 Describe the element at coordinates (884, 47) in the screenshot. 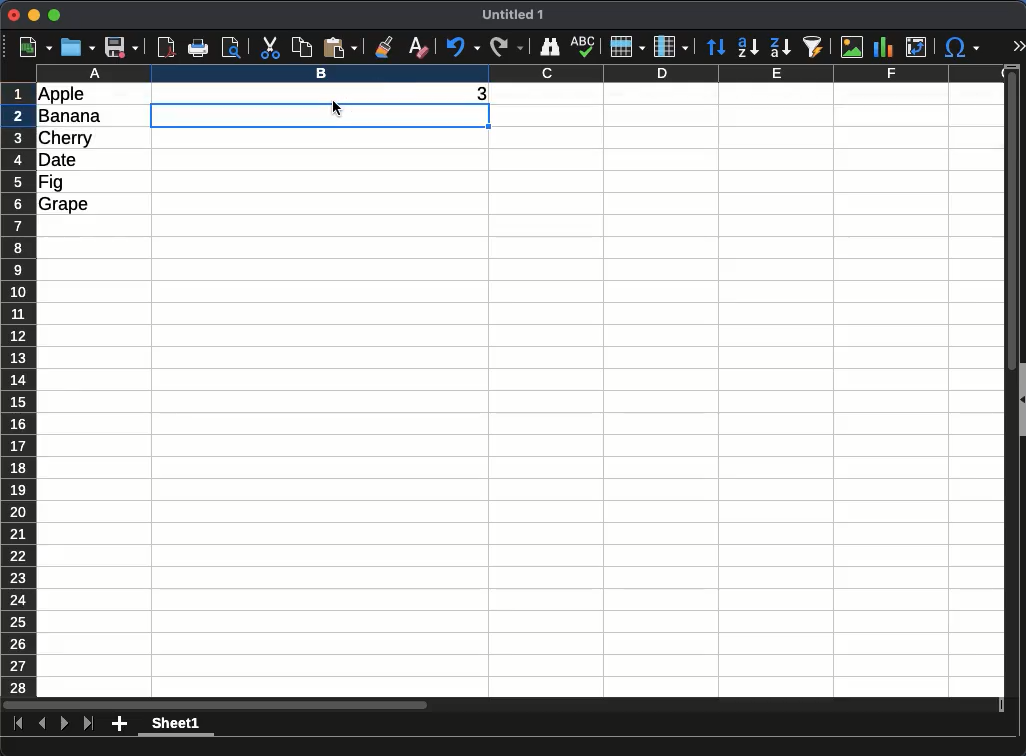

I see `chart` at that location.